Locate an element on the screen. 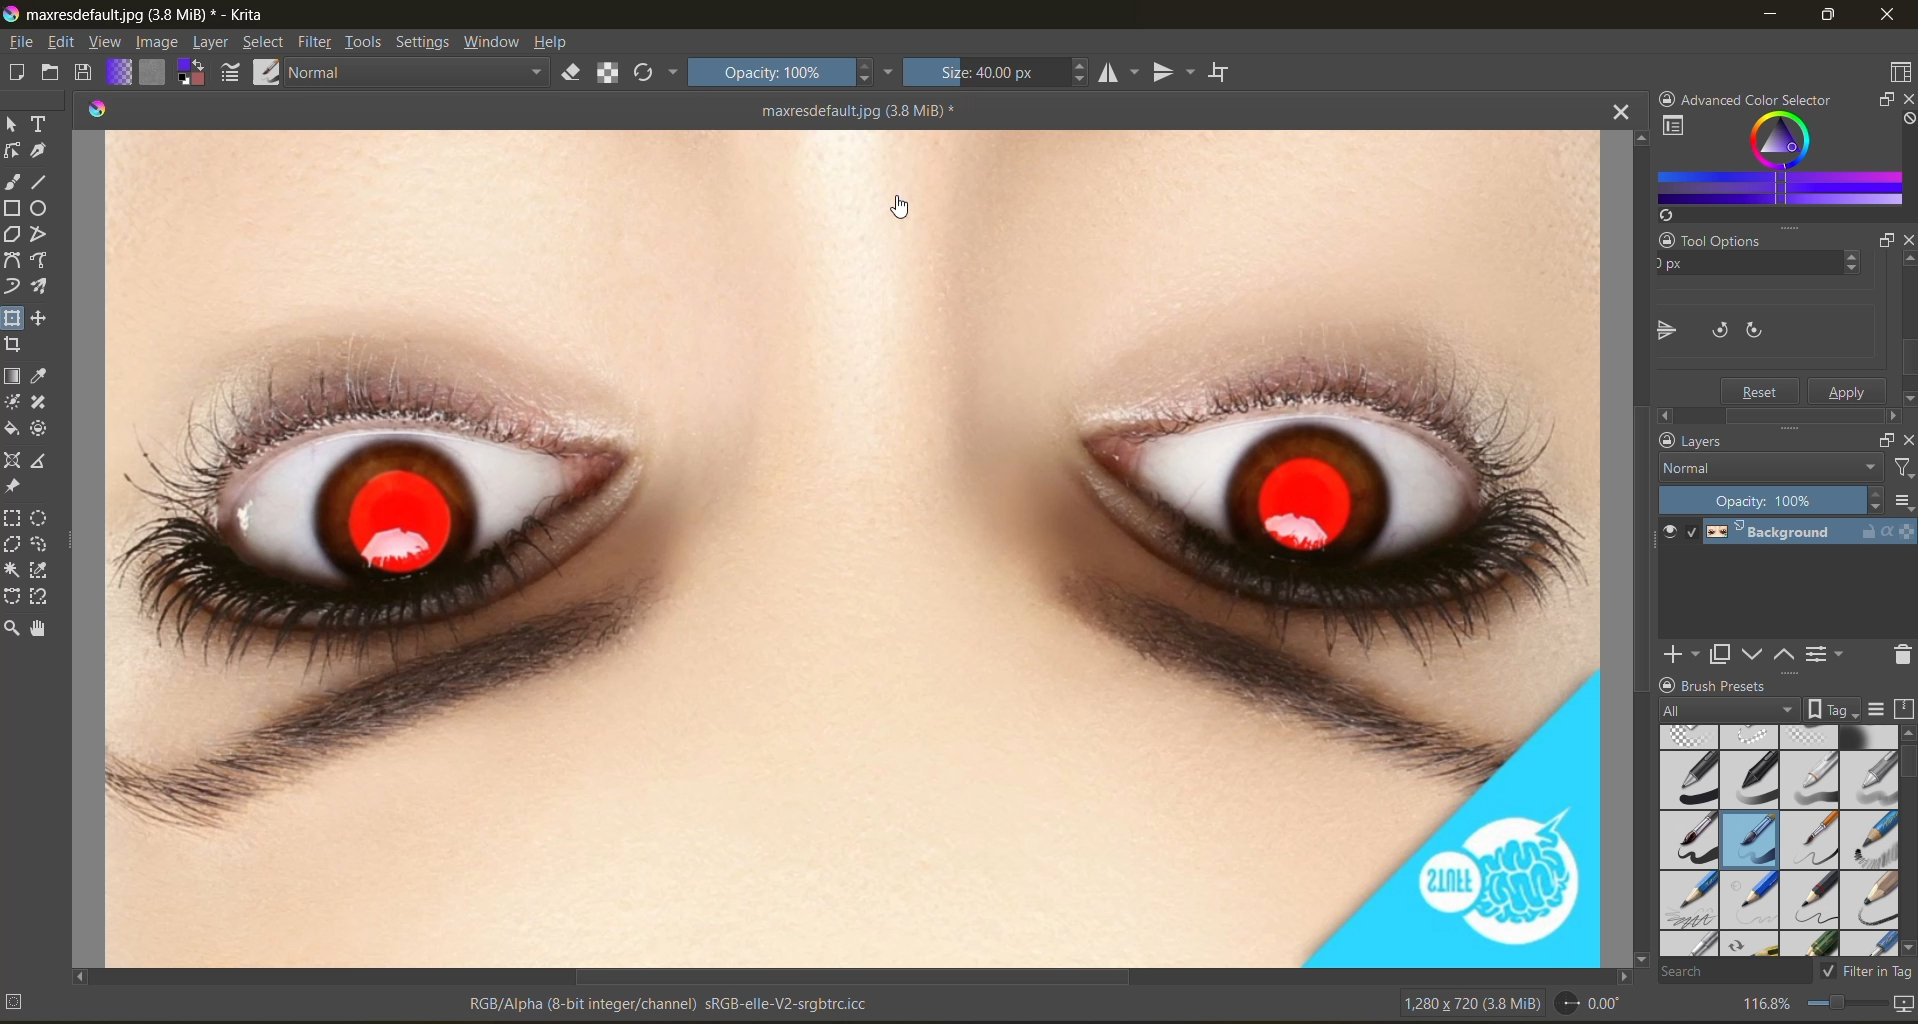 The height and width of the screenshot is (1024, 1918). flip horizontally is located at coordinates (1664, 330).